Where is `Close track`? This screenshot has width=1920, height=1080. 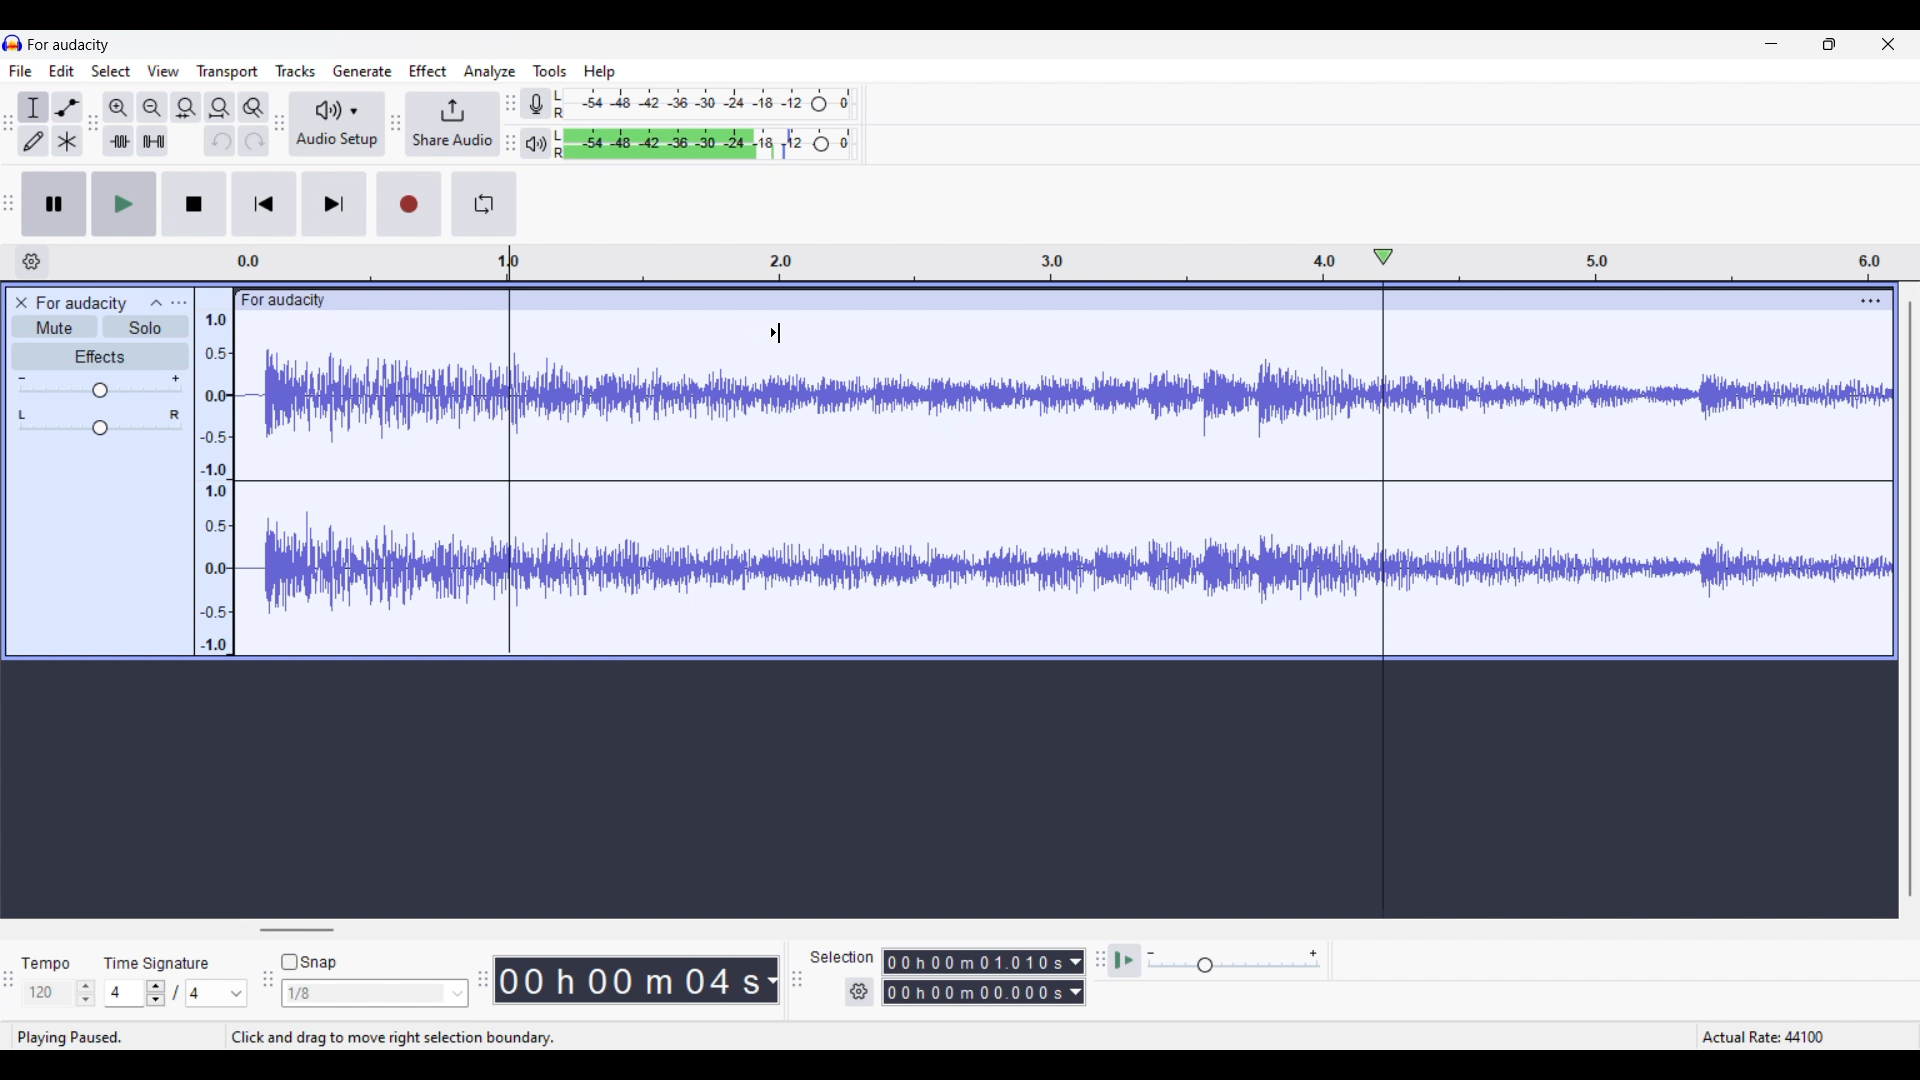
Close track is located at coordinates (21, 303).